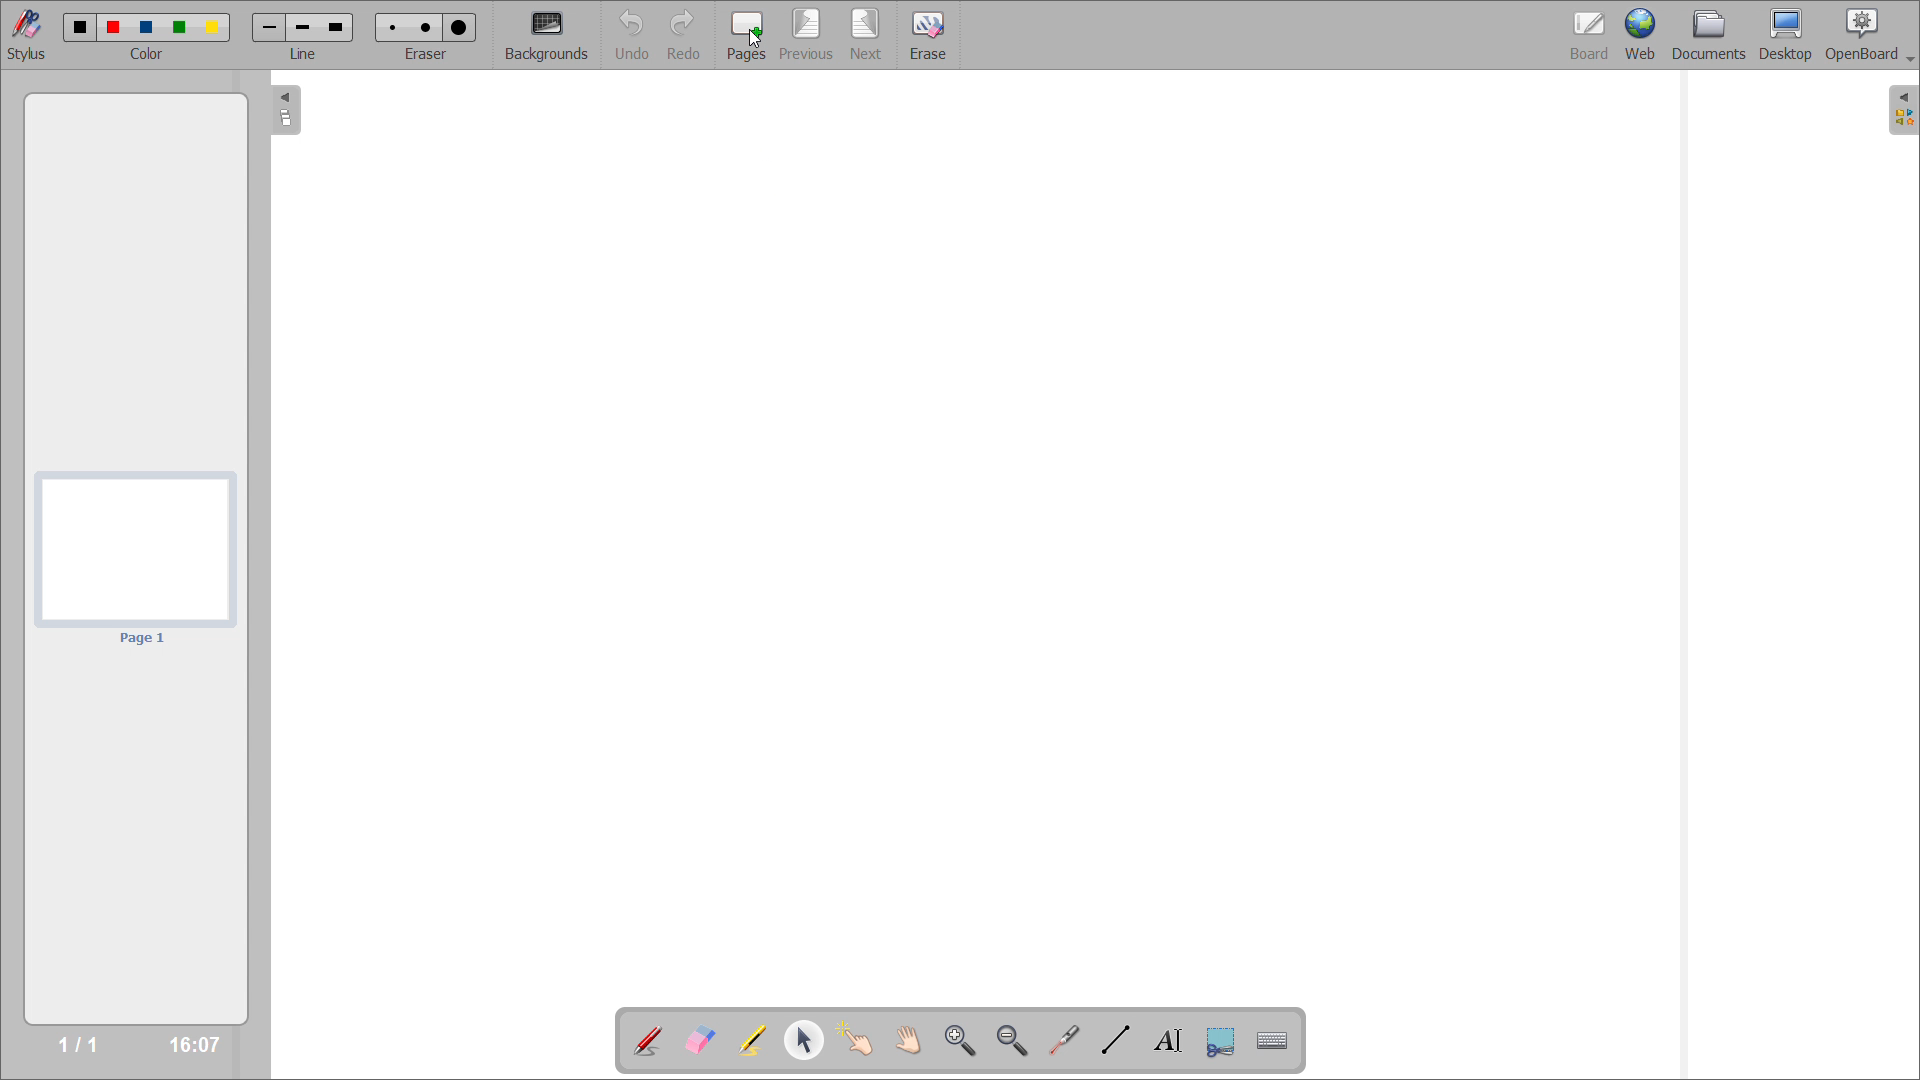 Image resolution: width=1920 pixels, height=1080 pixels. What do you see at coordinates (427, 36) in the screenshot?
I see `eraser` at bounding box center [427, 36].